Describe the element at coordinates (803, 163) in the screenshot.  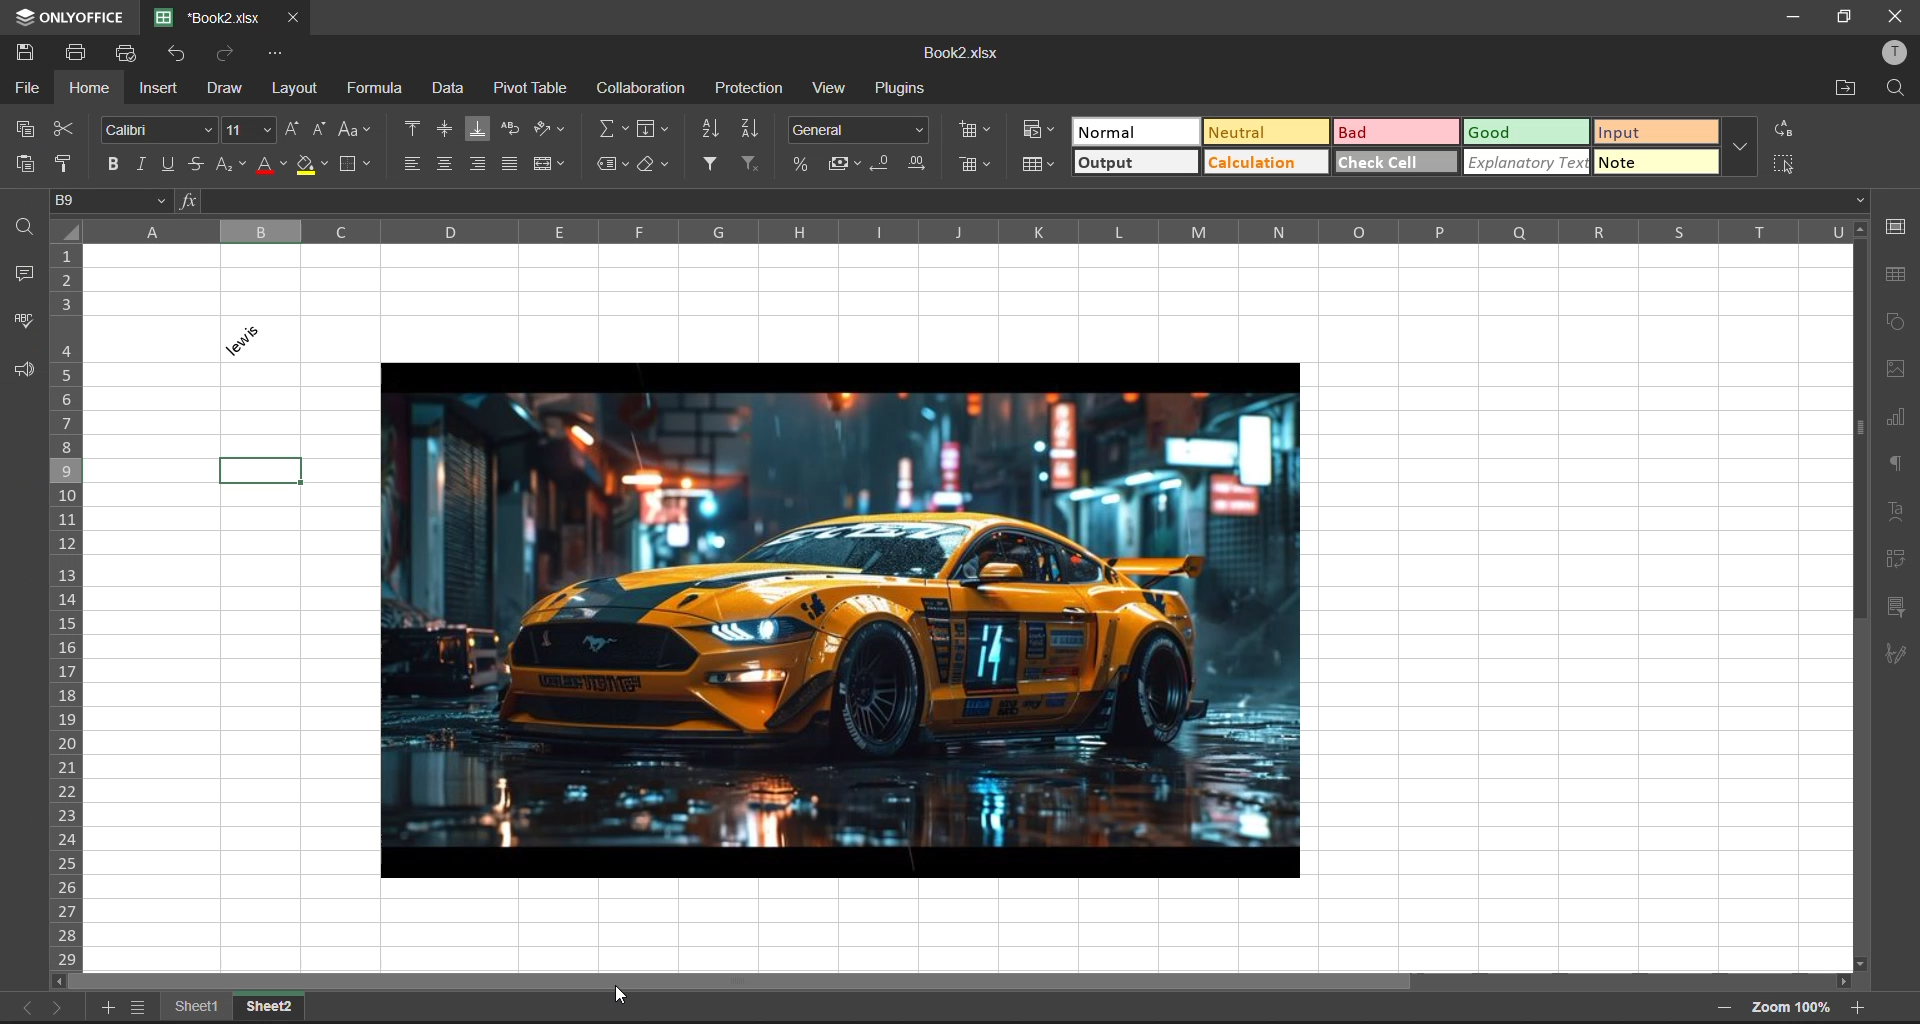
I see `percent` at that location.